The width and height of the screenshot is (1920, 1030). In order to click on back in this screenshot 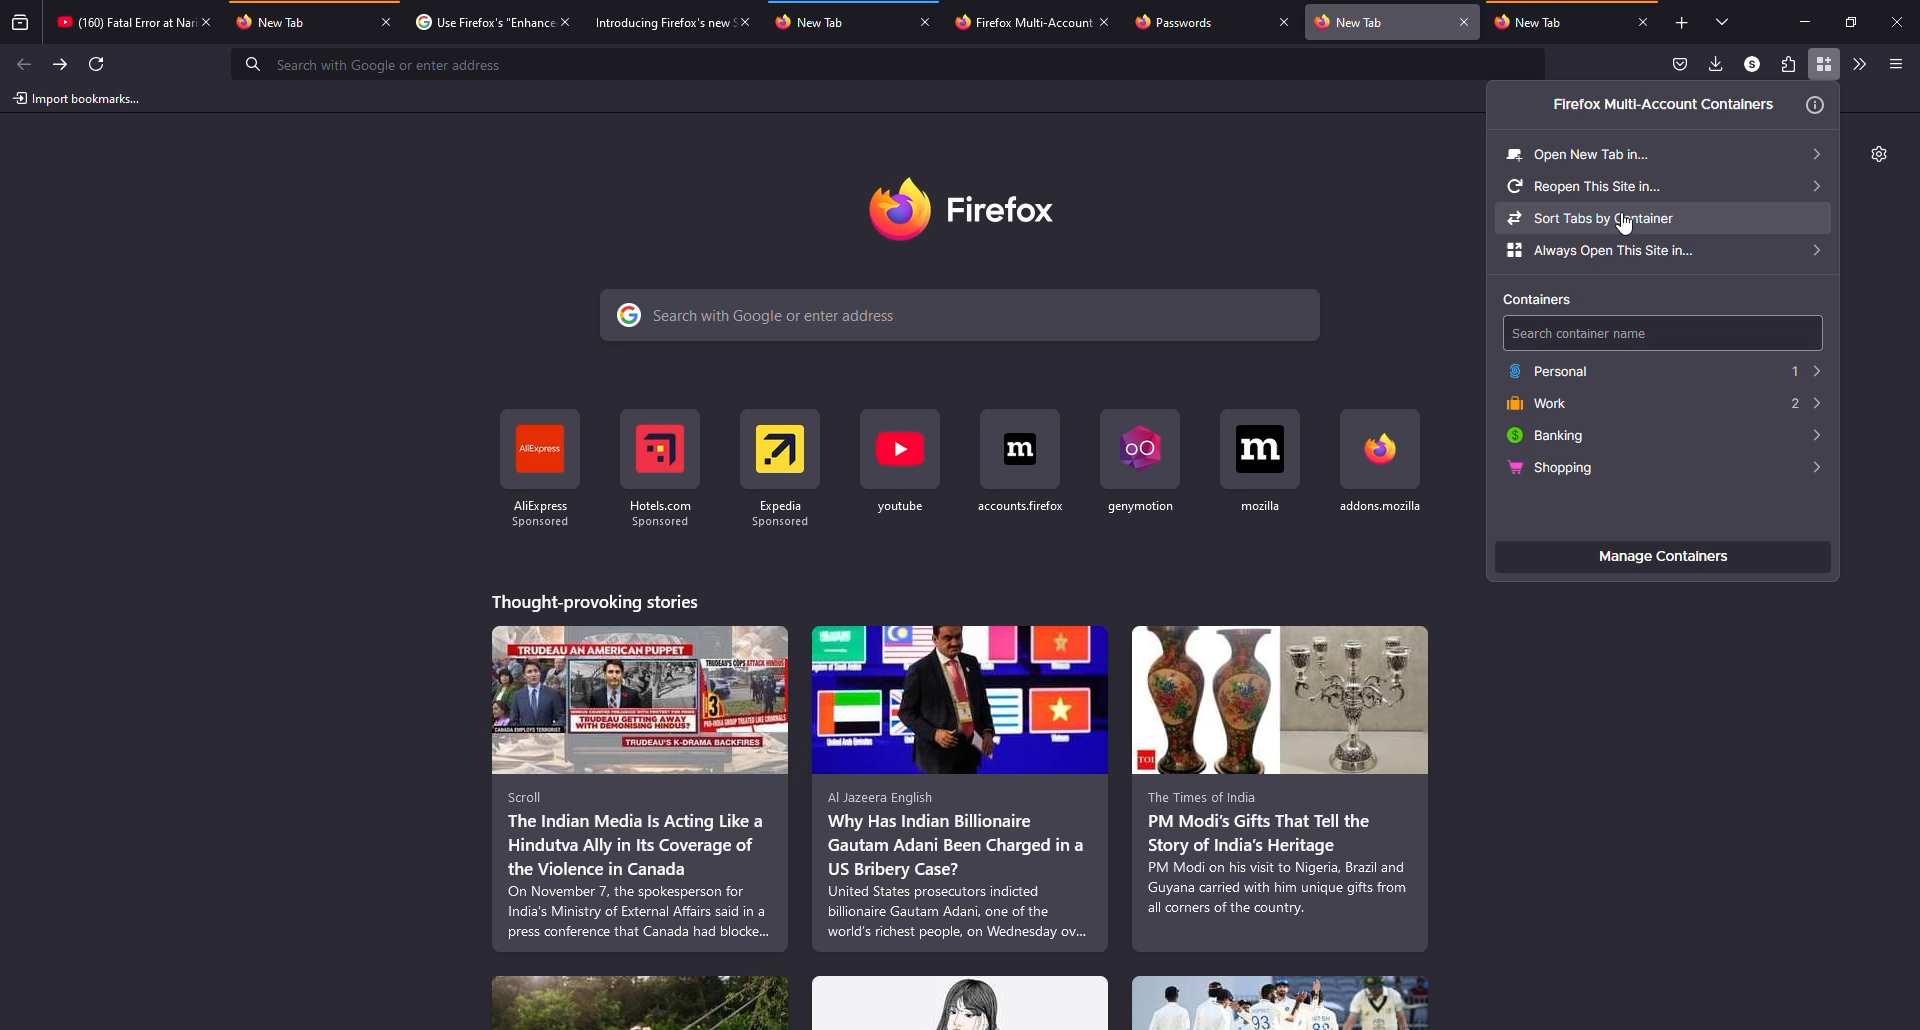, I will do `click(25, 62)`.